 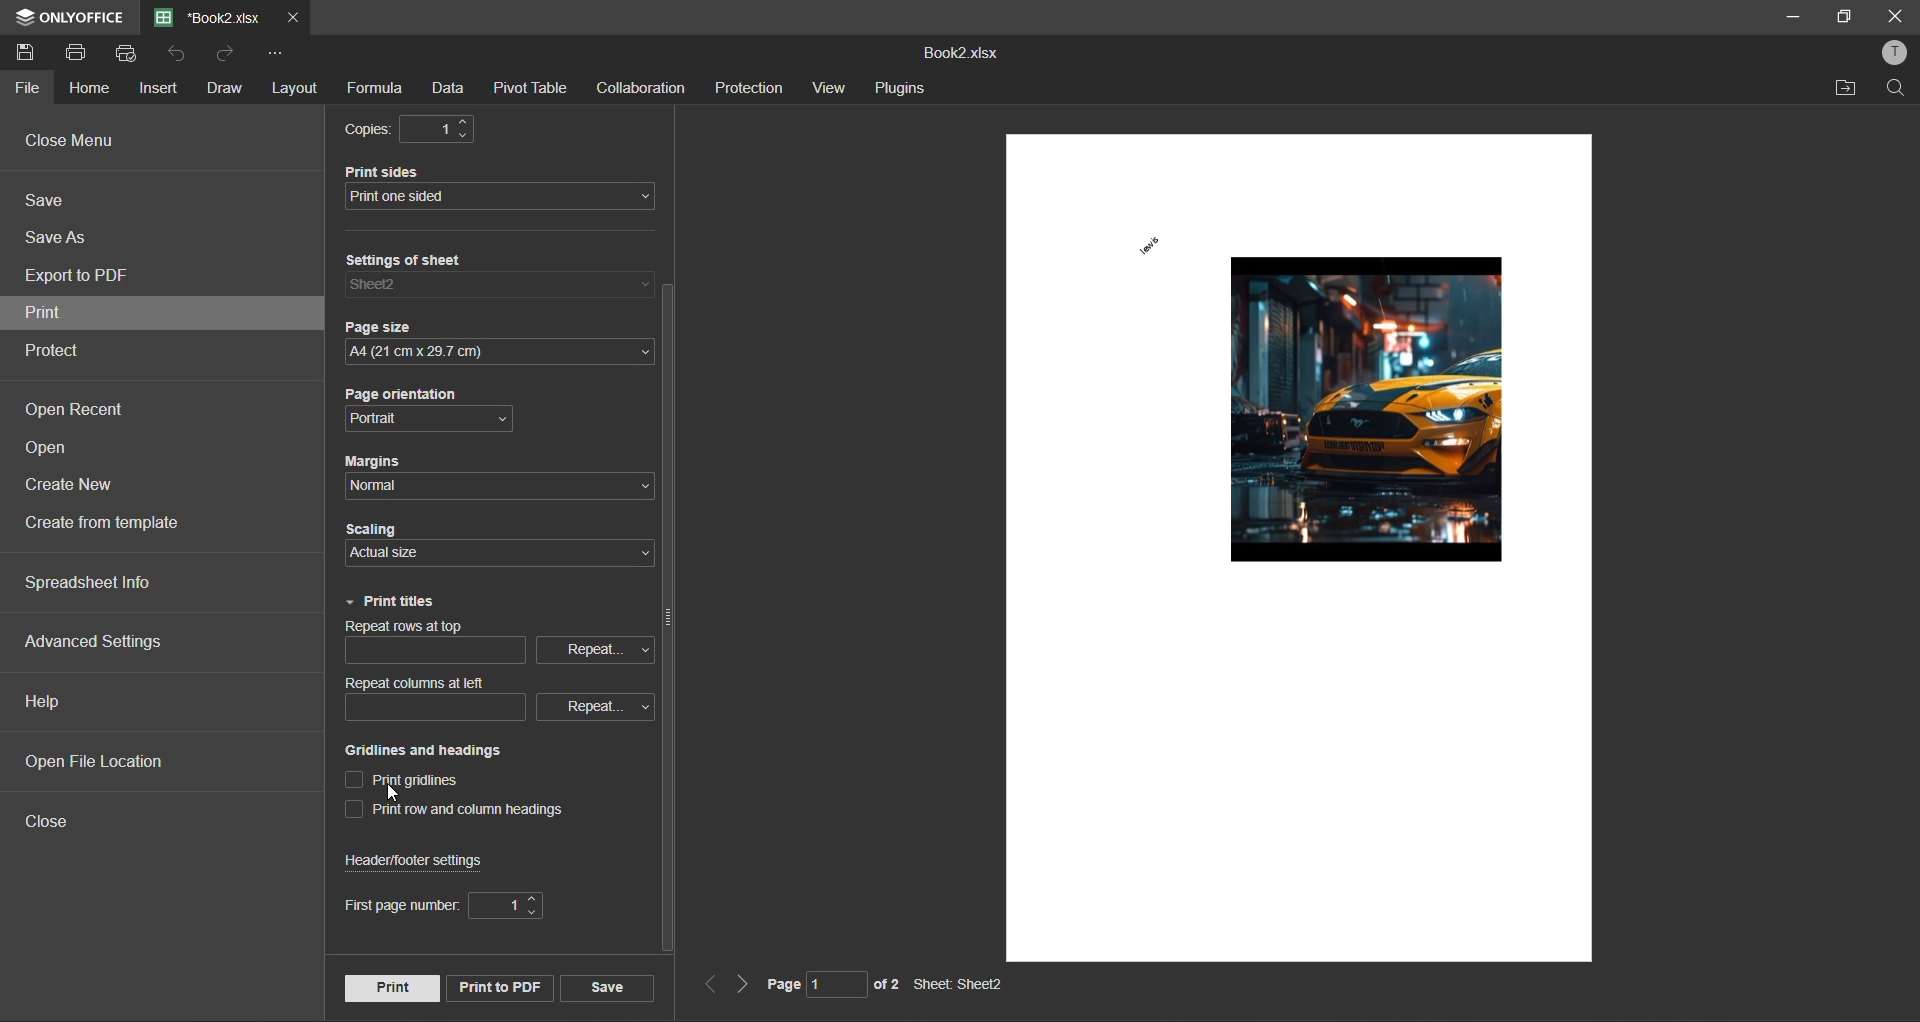 What do you see at coordinates (593, 648) in the screenshot?
I see `repeat` at bounding box center [593, 648].